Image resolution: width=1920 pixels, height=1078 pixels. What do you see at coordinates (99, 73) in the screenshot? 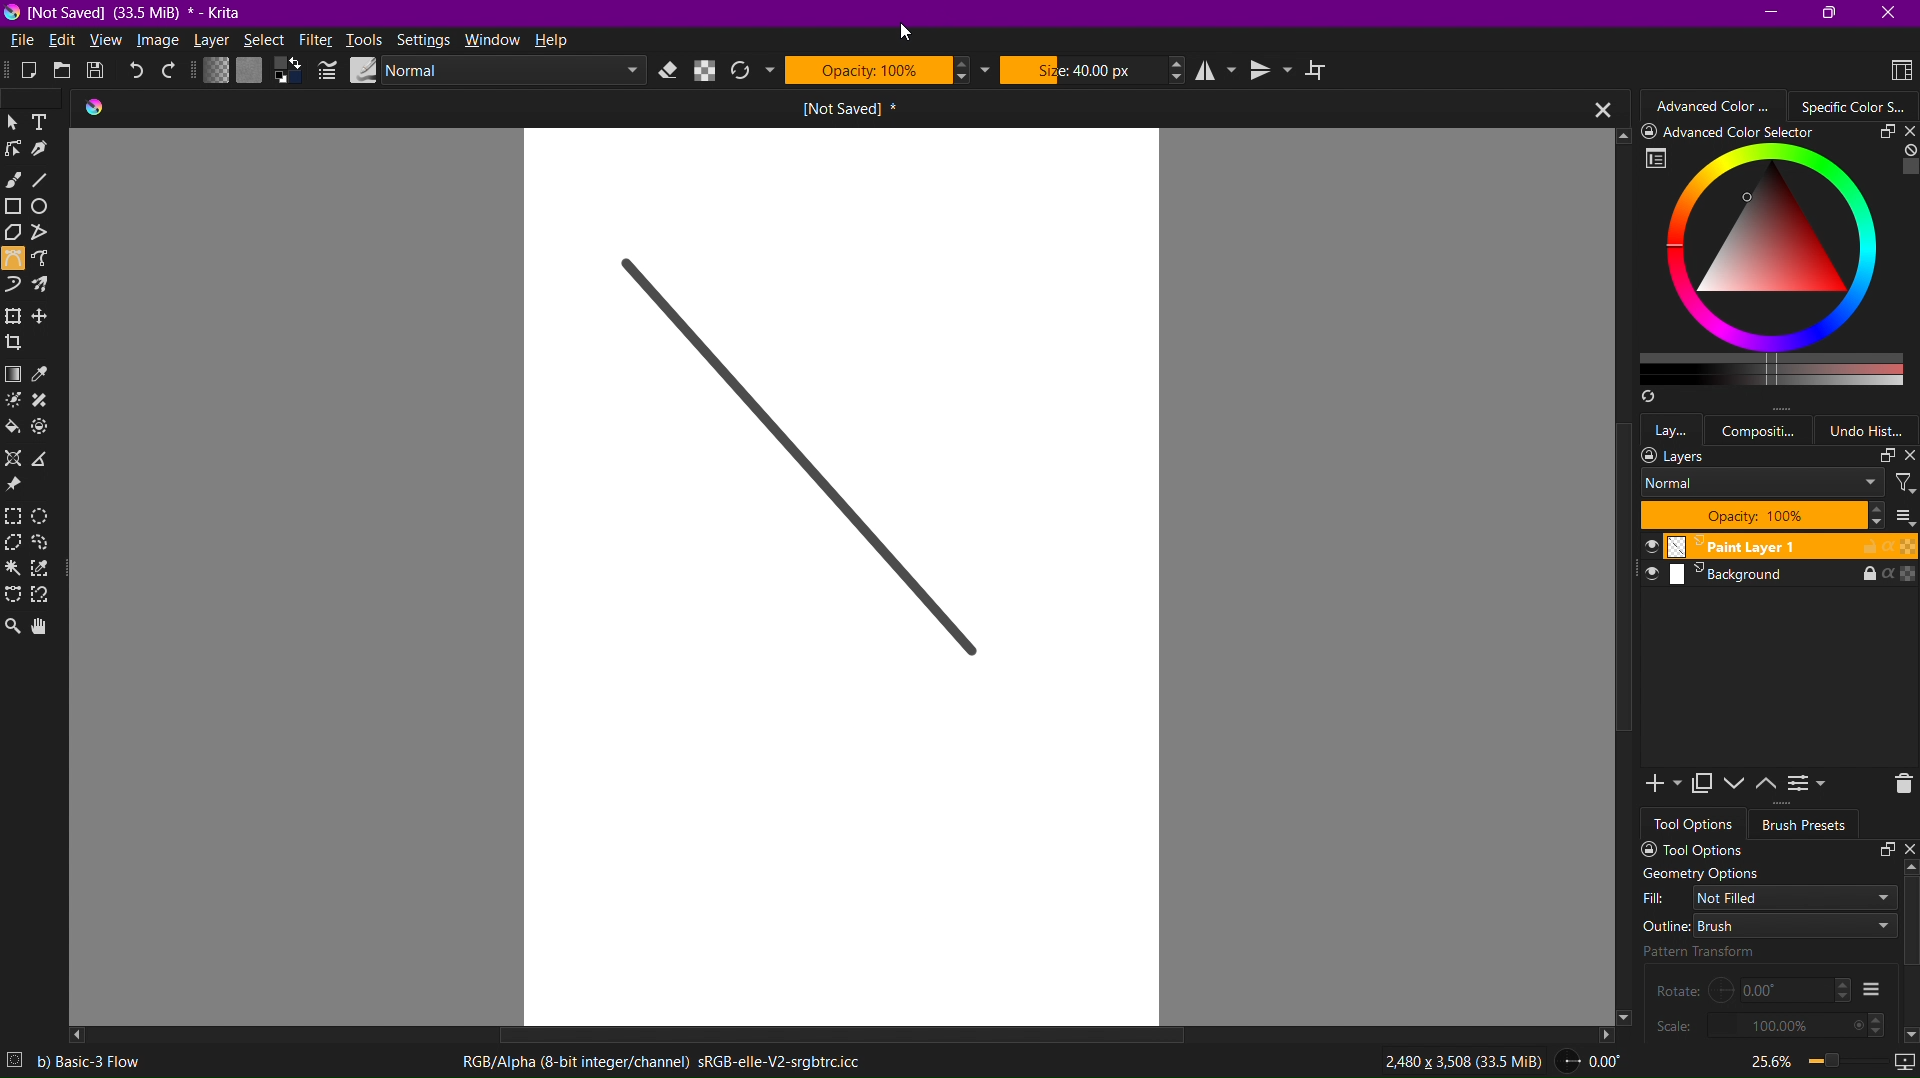
I see `Save` at bounding box center [99, 73].